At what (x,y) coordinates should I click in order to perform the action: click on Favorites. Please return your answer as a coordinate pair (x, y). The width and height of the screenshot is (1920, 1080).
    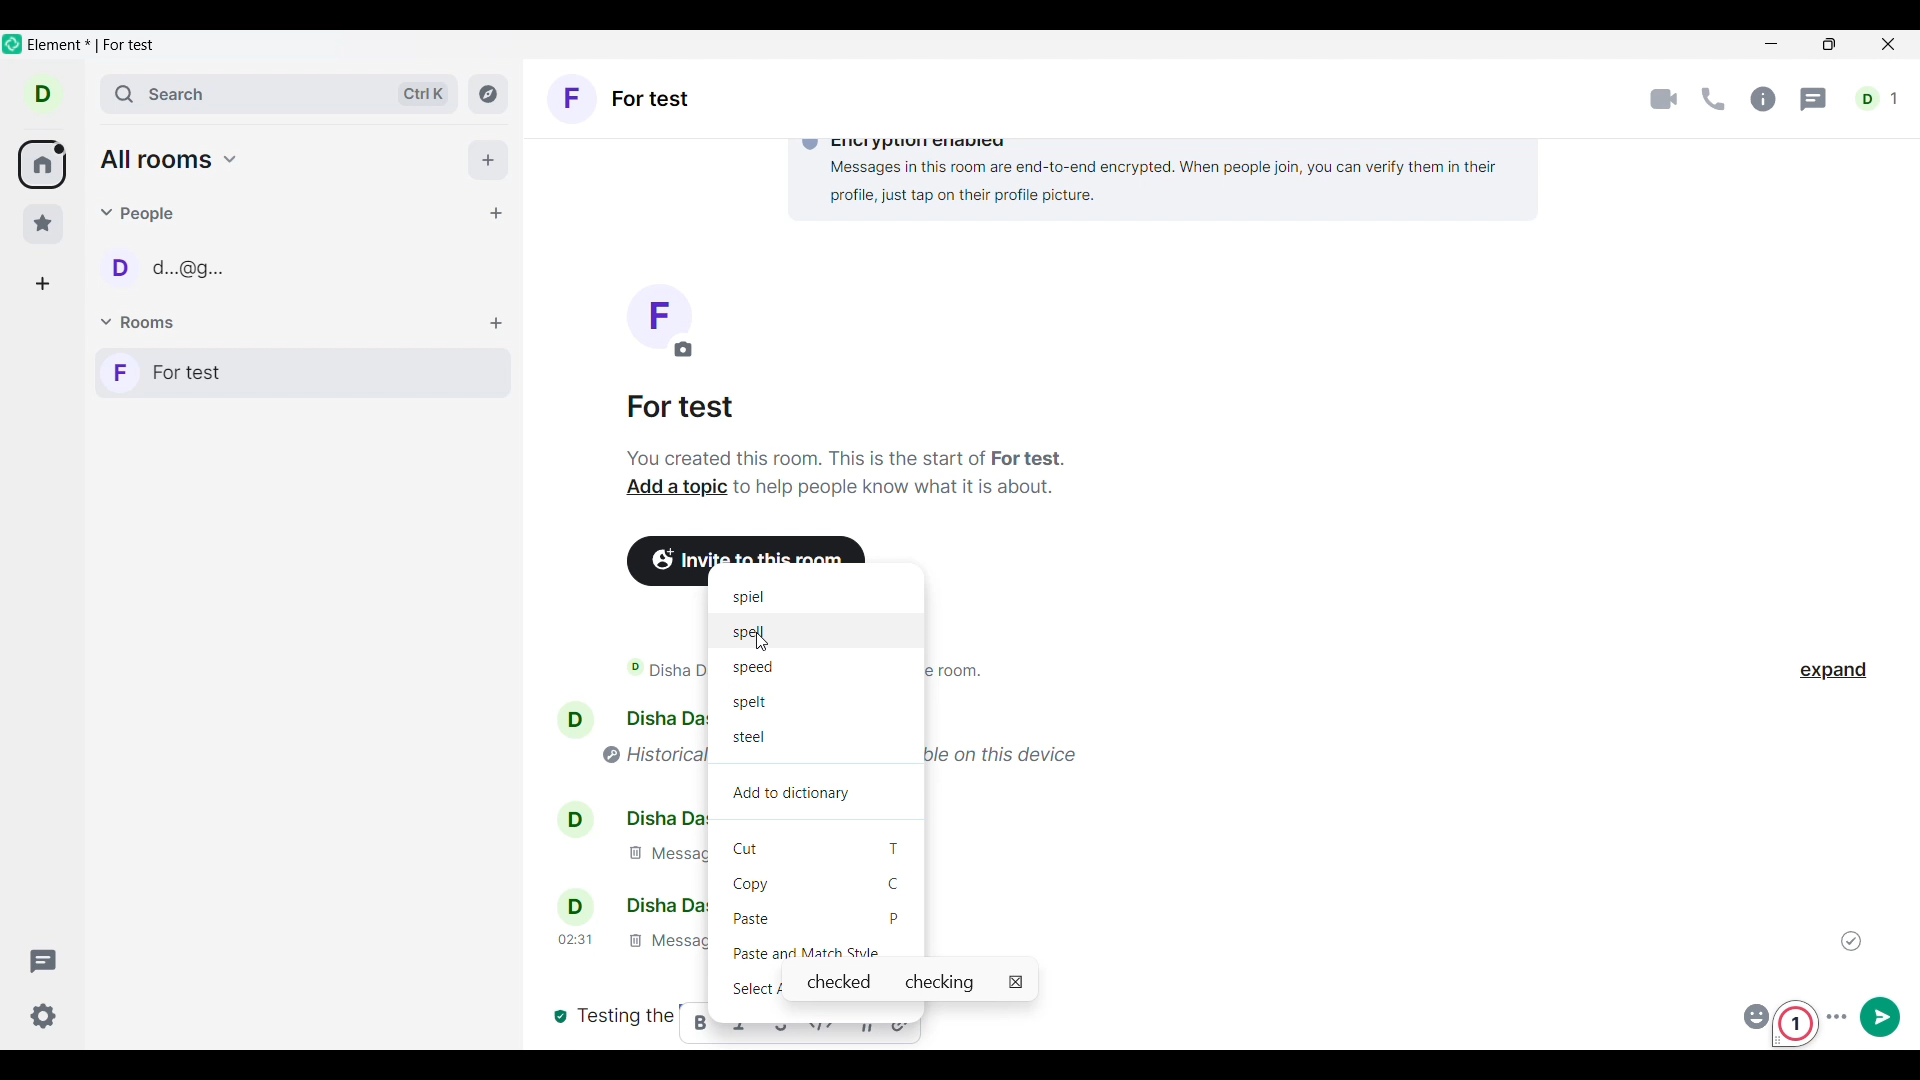
    Looking at the image, I should click on (44, 224).